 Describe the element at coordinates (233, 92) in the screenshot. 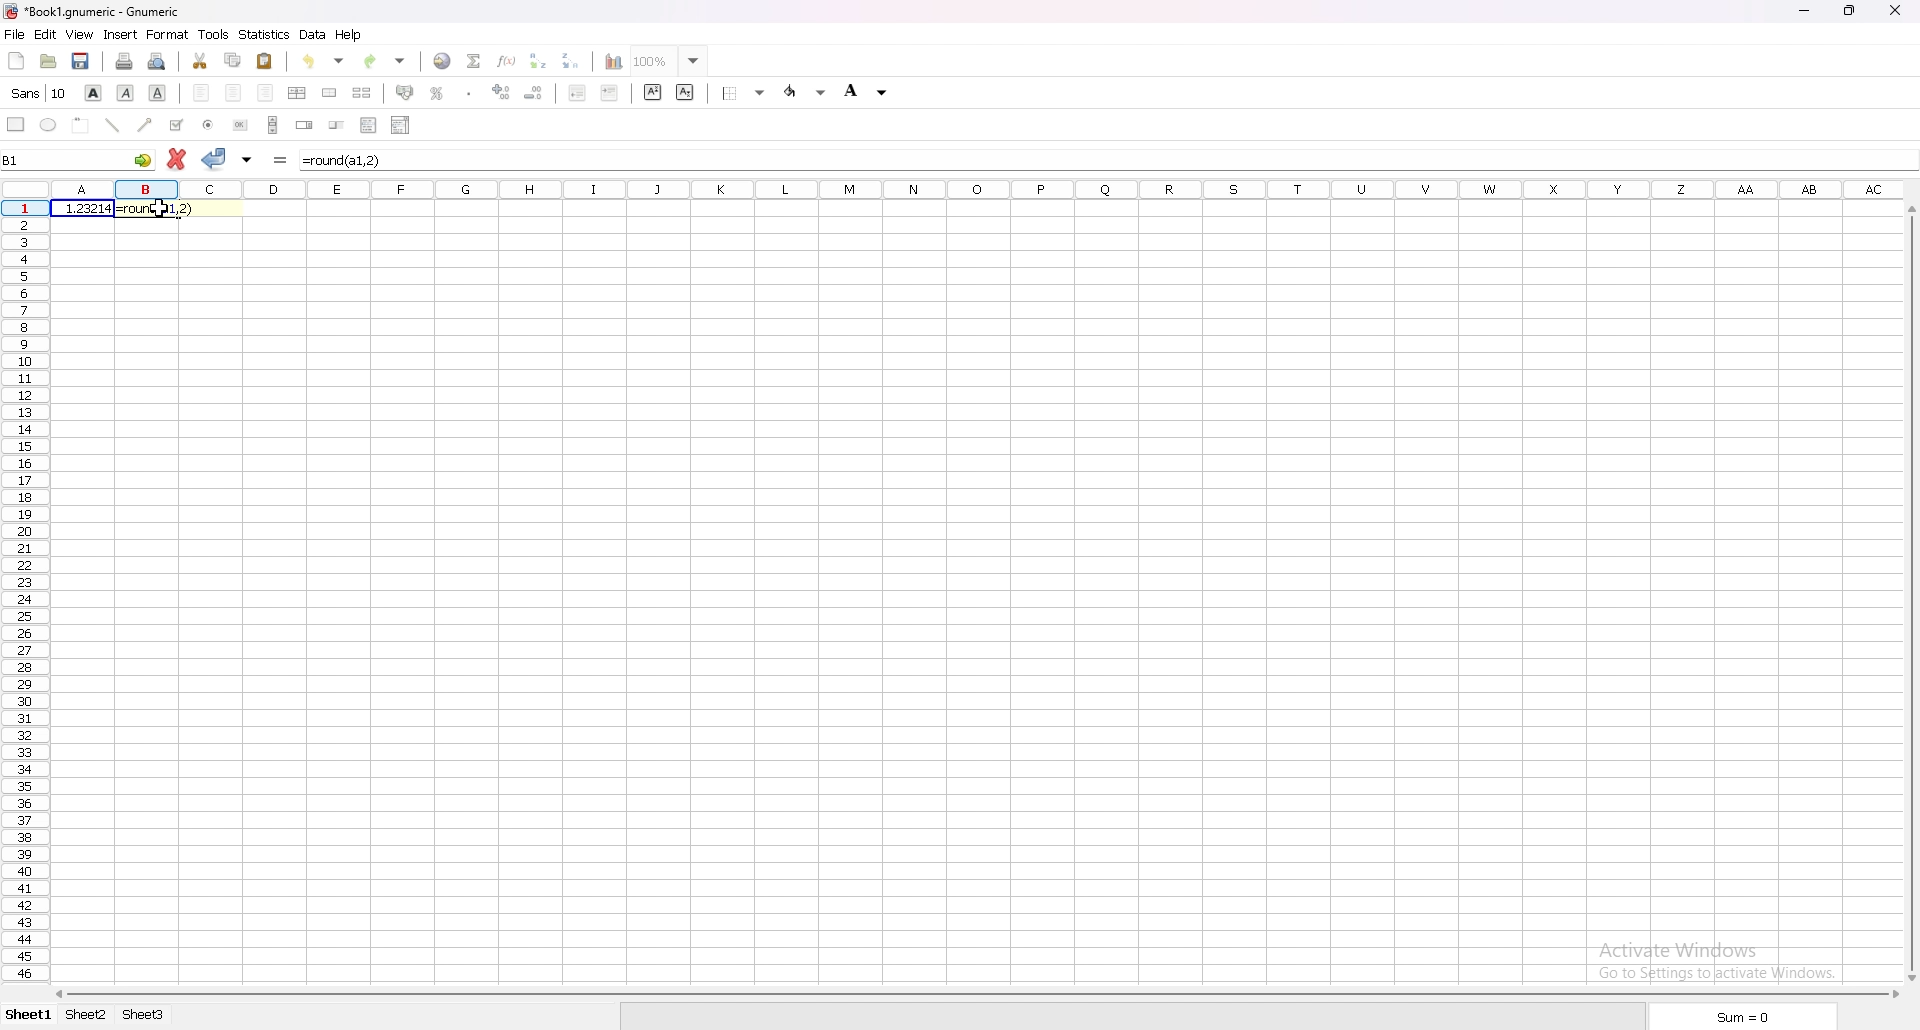

I see `centre` at that location.